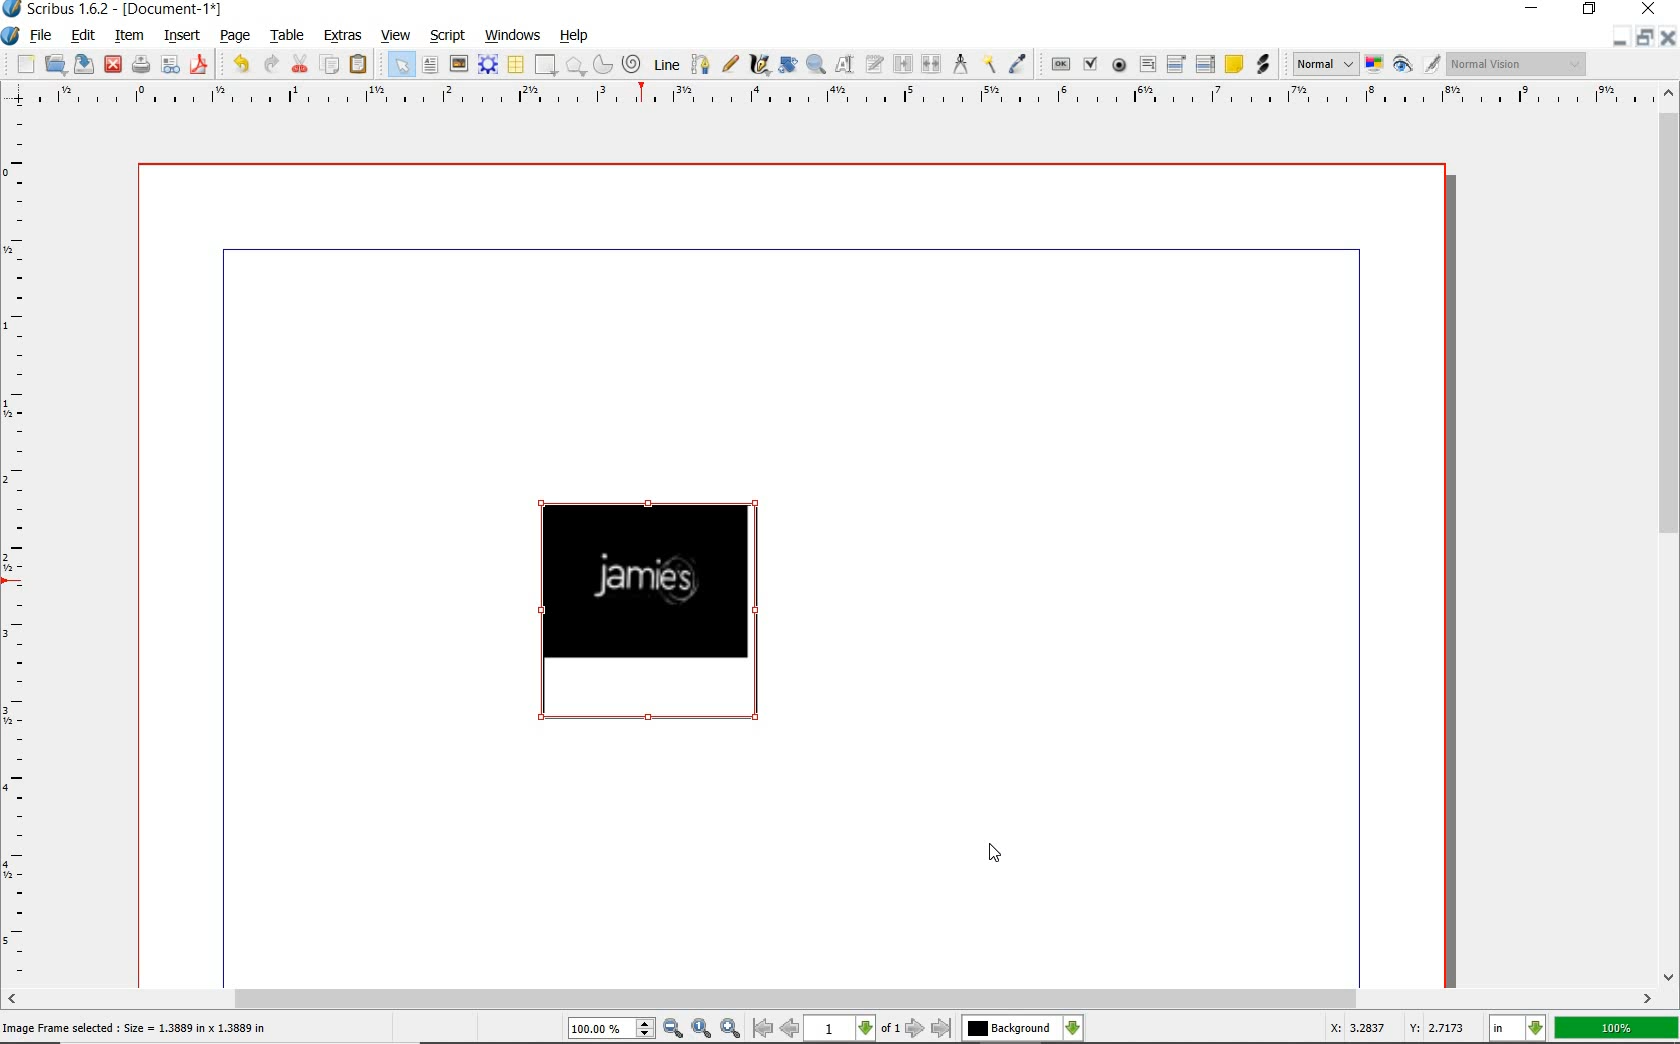 Image resolution: width=1680 pixels, height=1044 pixels. I want to click on pdf text field, so click(1147, 65).